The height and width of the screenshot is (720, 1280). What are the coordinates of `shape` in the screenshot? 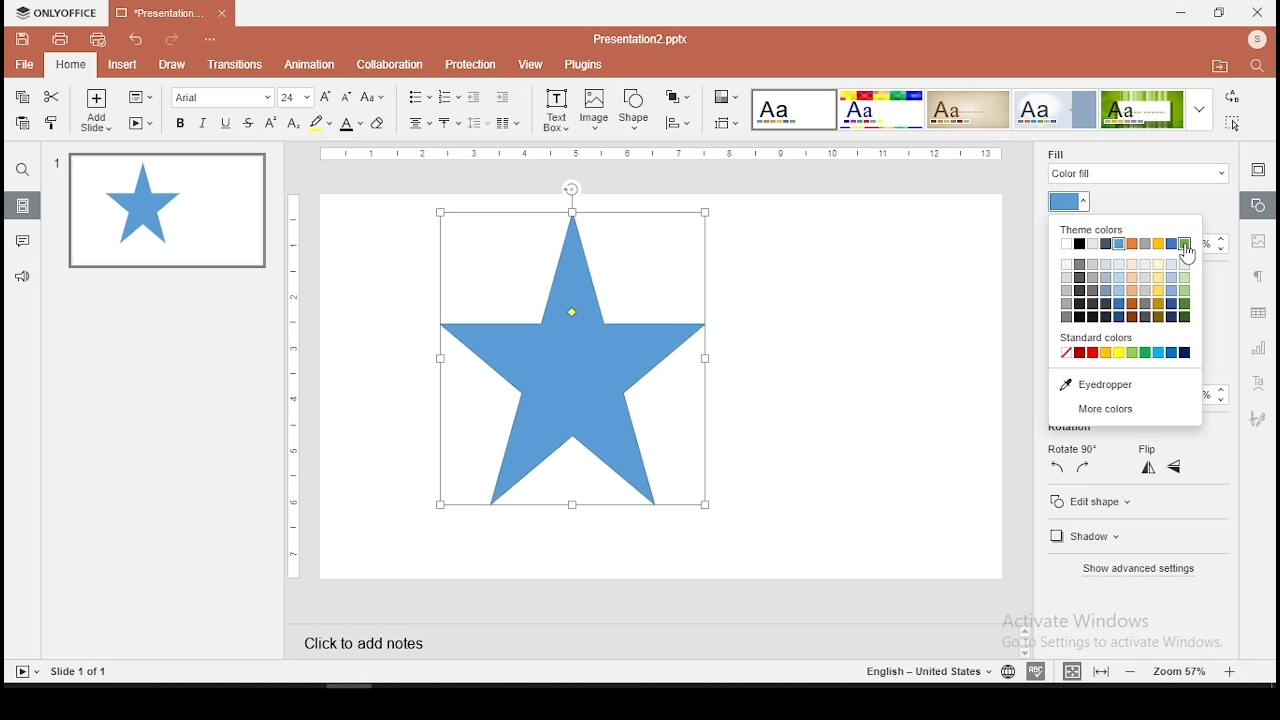 It's located at (637, 111).